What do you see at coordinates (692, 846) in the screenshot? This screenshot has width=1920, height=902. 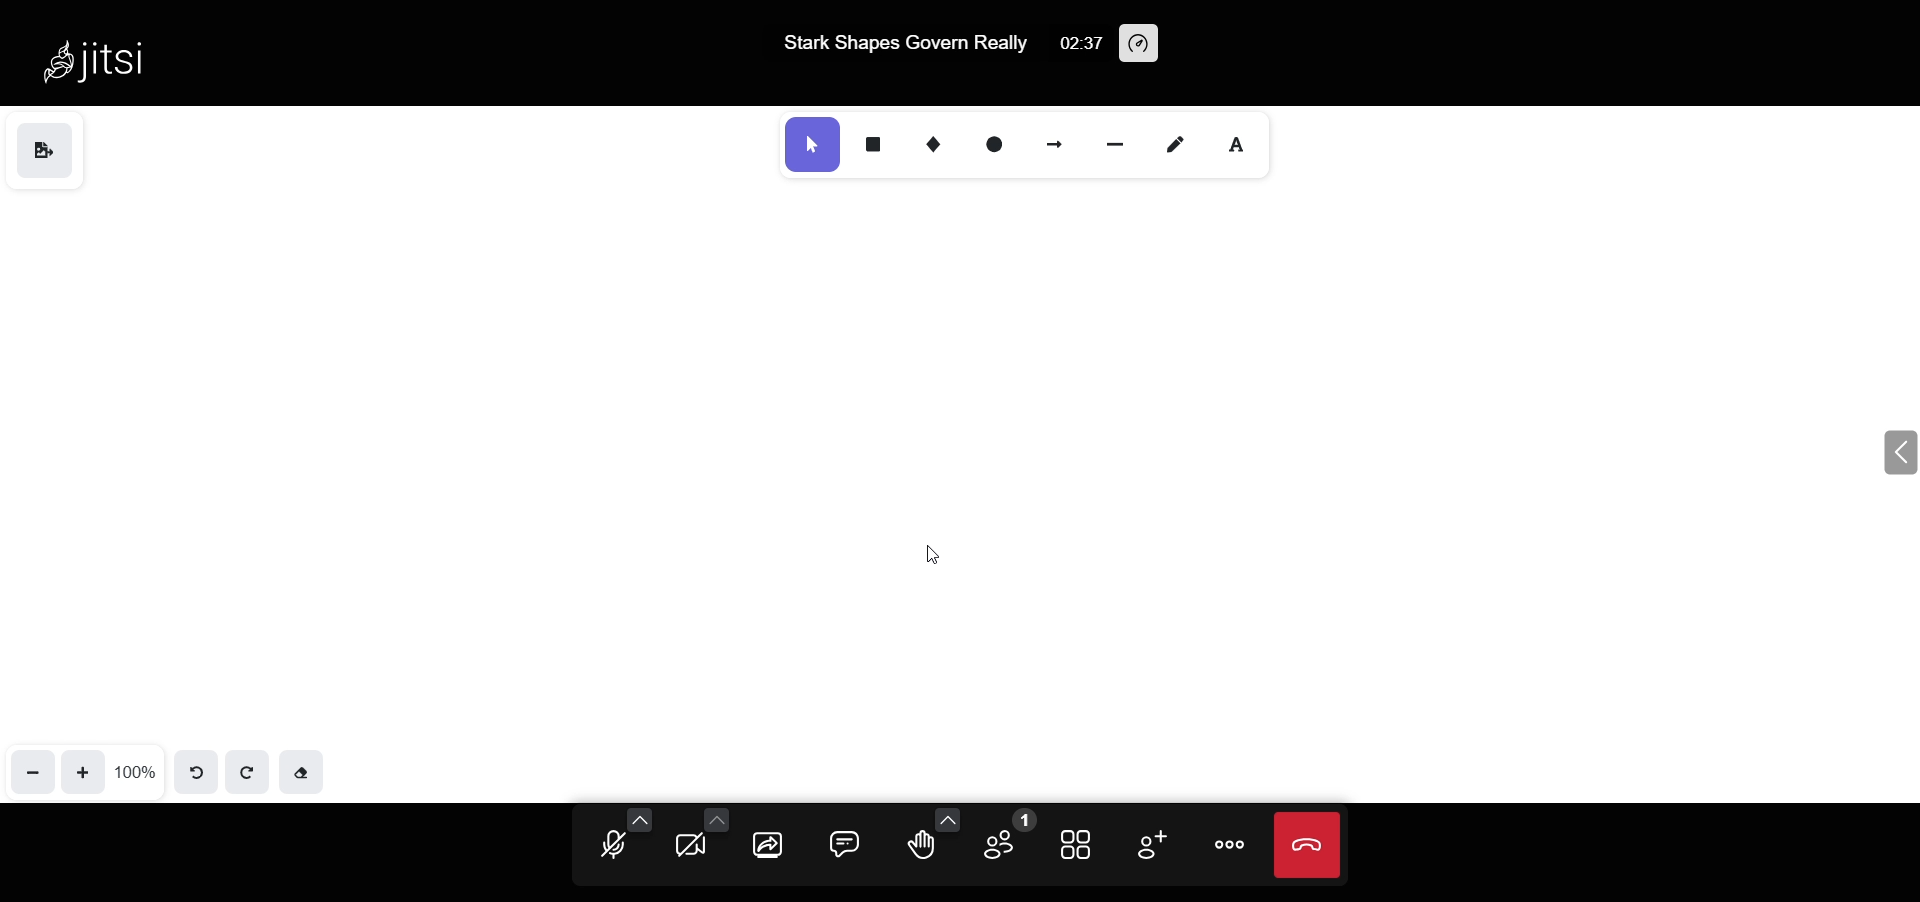 I see `camera` at bounding box center [692, 846].